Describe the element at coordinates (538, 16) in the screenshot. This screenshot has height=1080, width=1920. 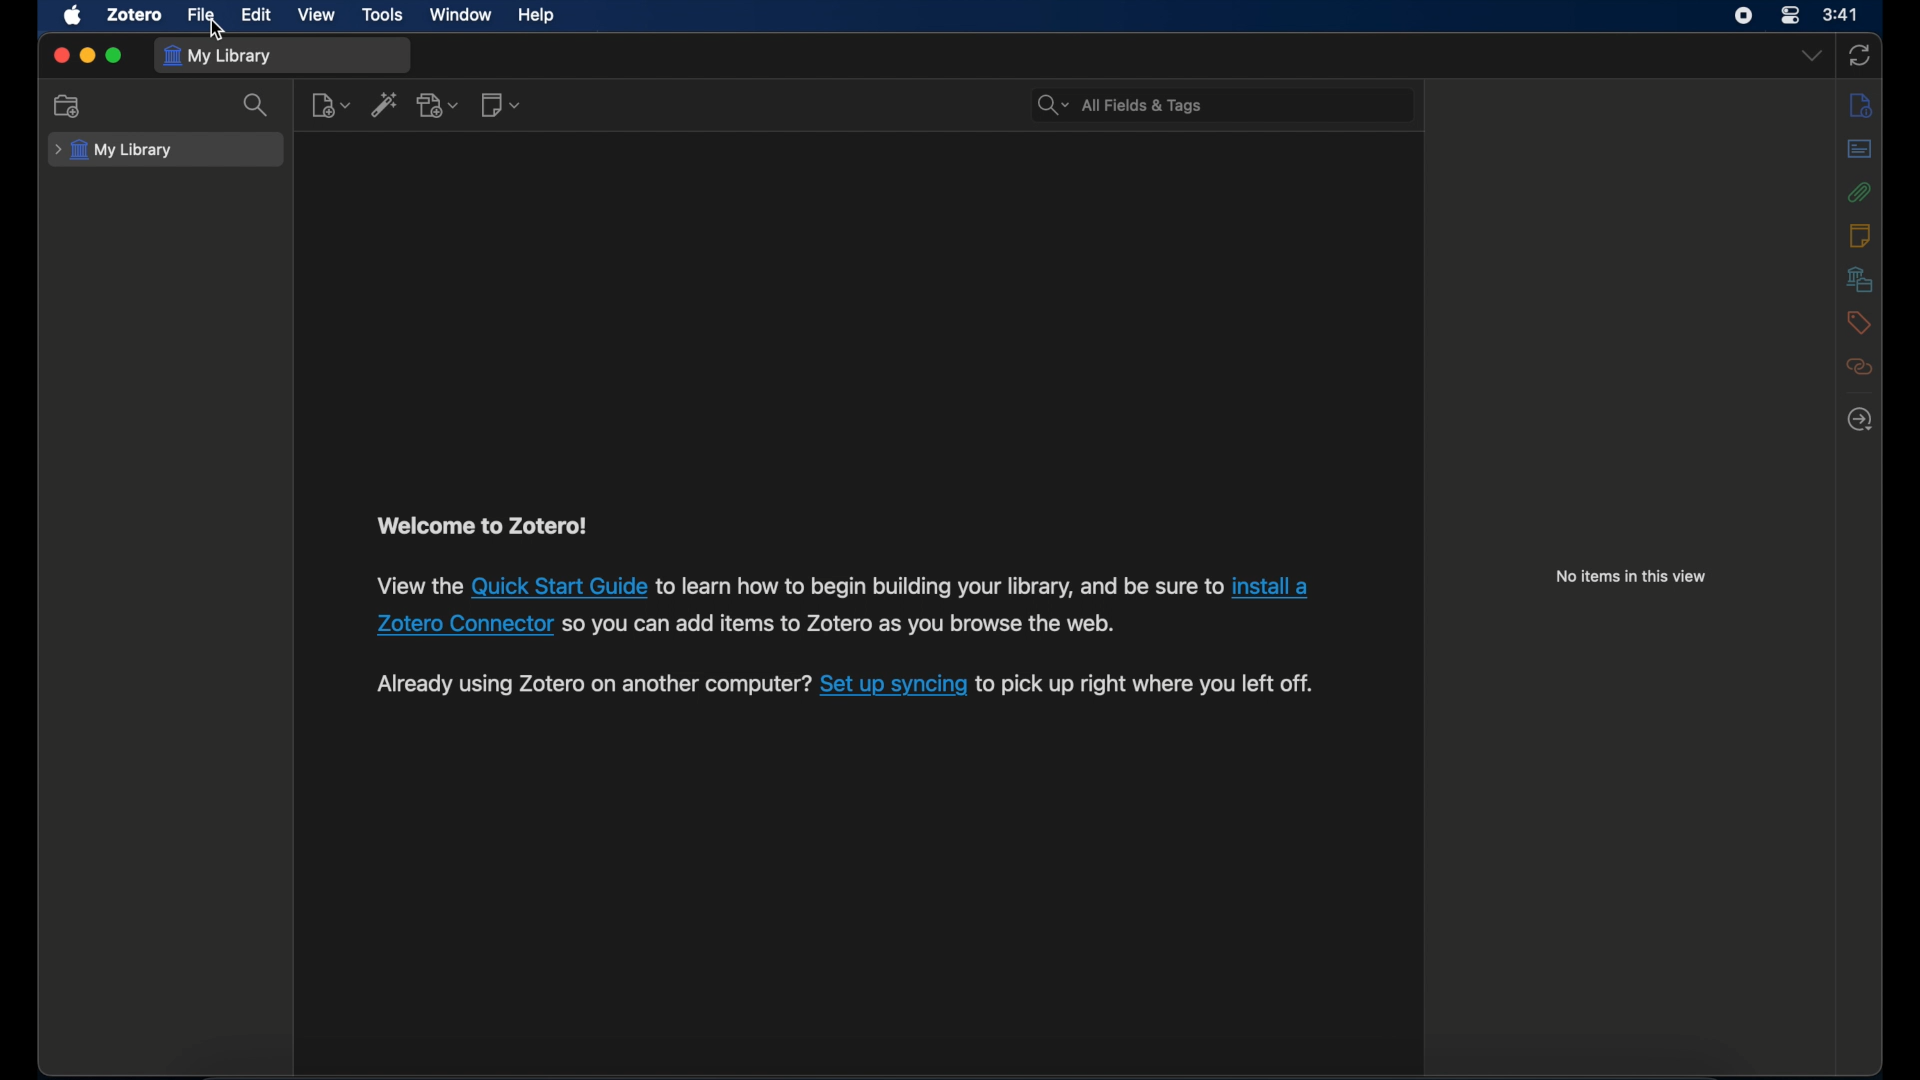
I see `help` at that location.